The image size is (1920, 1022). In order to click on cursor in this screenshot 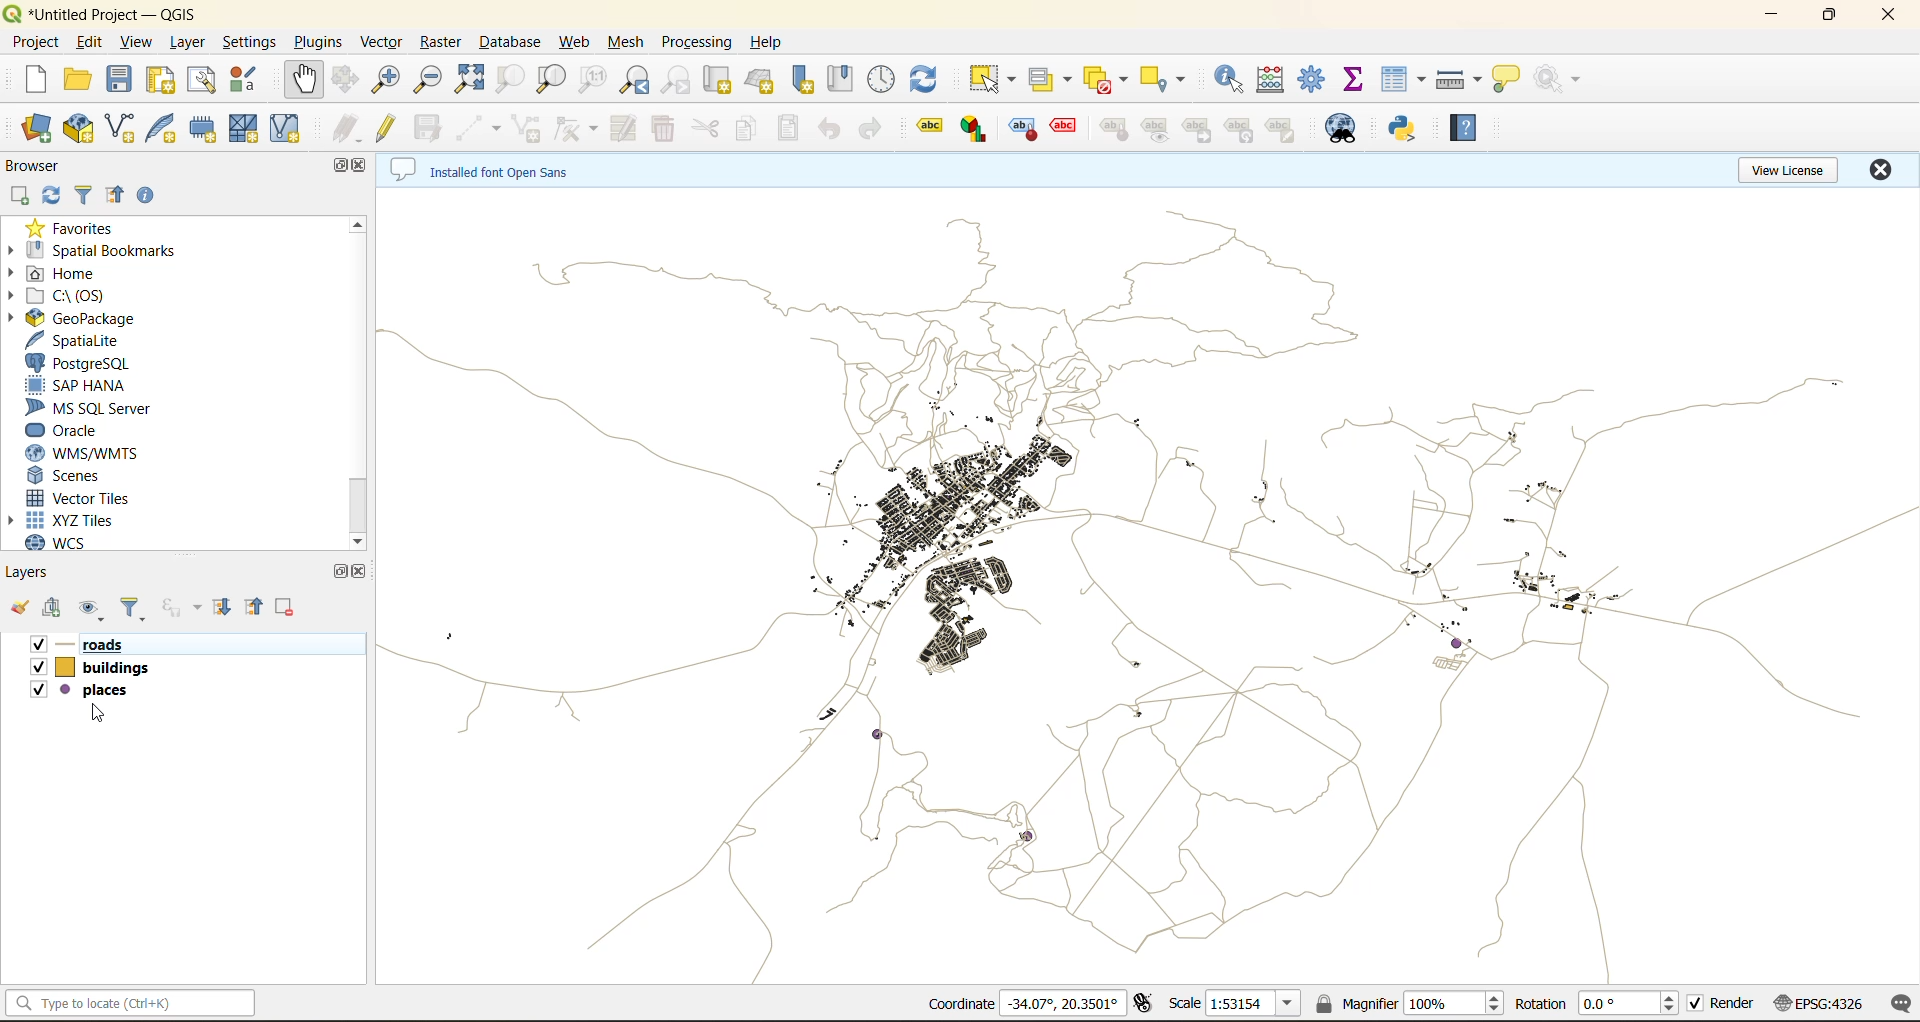, I will do `click(95, 713)`.